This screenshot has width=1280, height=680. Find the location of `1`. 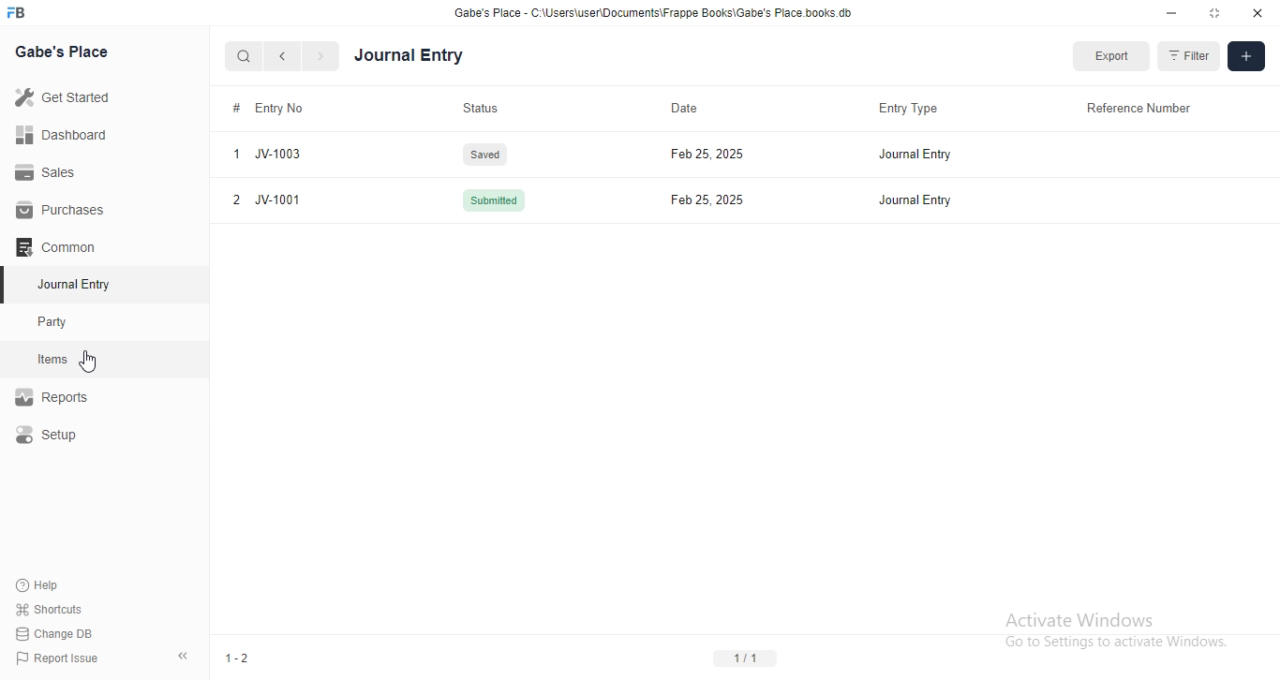

1 is located at coordinates (235, 153).